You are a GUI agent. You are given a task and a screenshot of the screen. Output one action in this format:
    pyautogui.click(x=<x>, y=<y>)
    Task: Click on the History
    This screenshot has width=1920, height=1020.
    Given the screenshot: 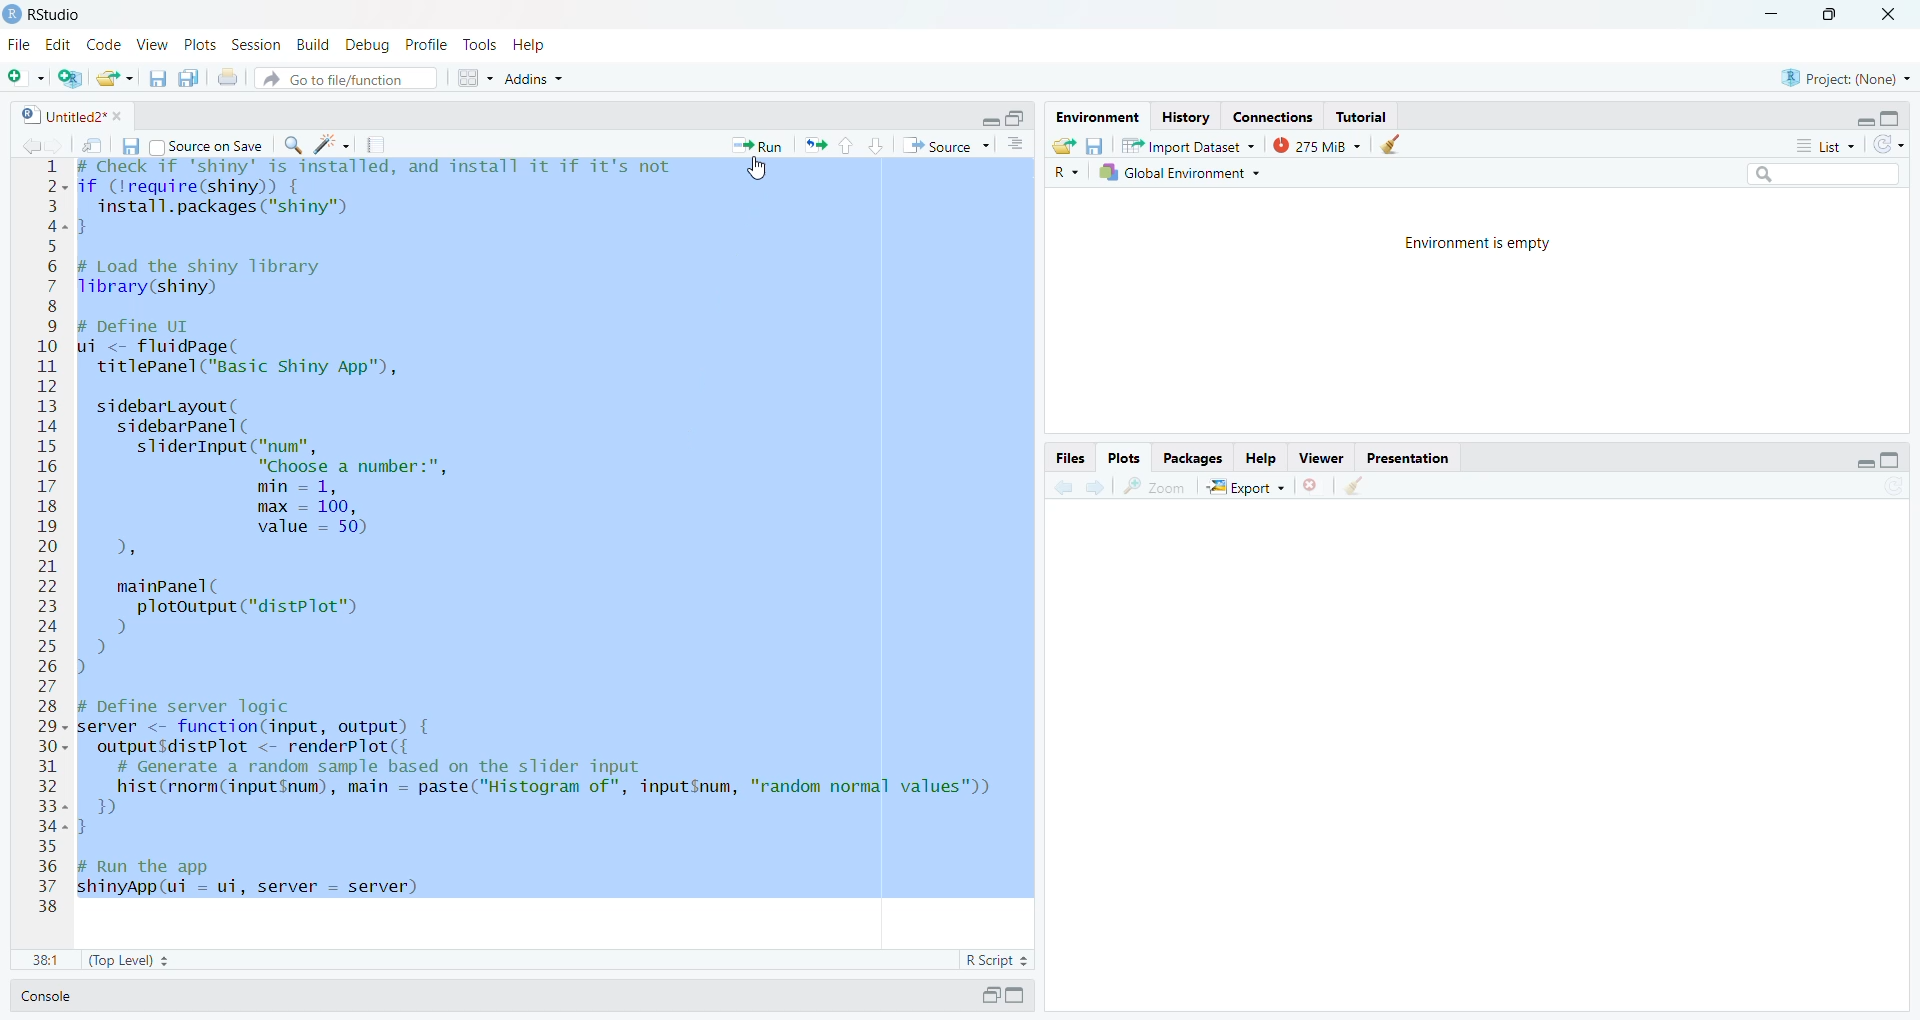 What is the action you would take?
    pyautogui.click(x=1186, y=119)
    